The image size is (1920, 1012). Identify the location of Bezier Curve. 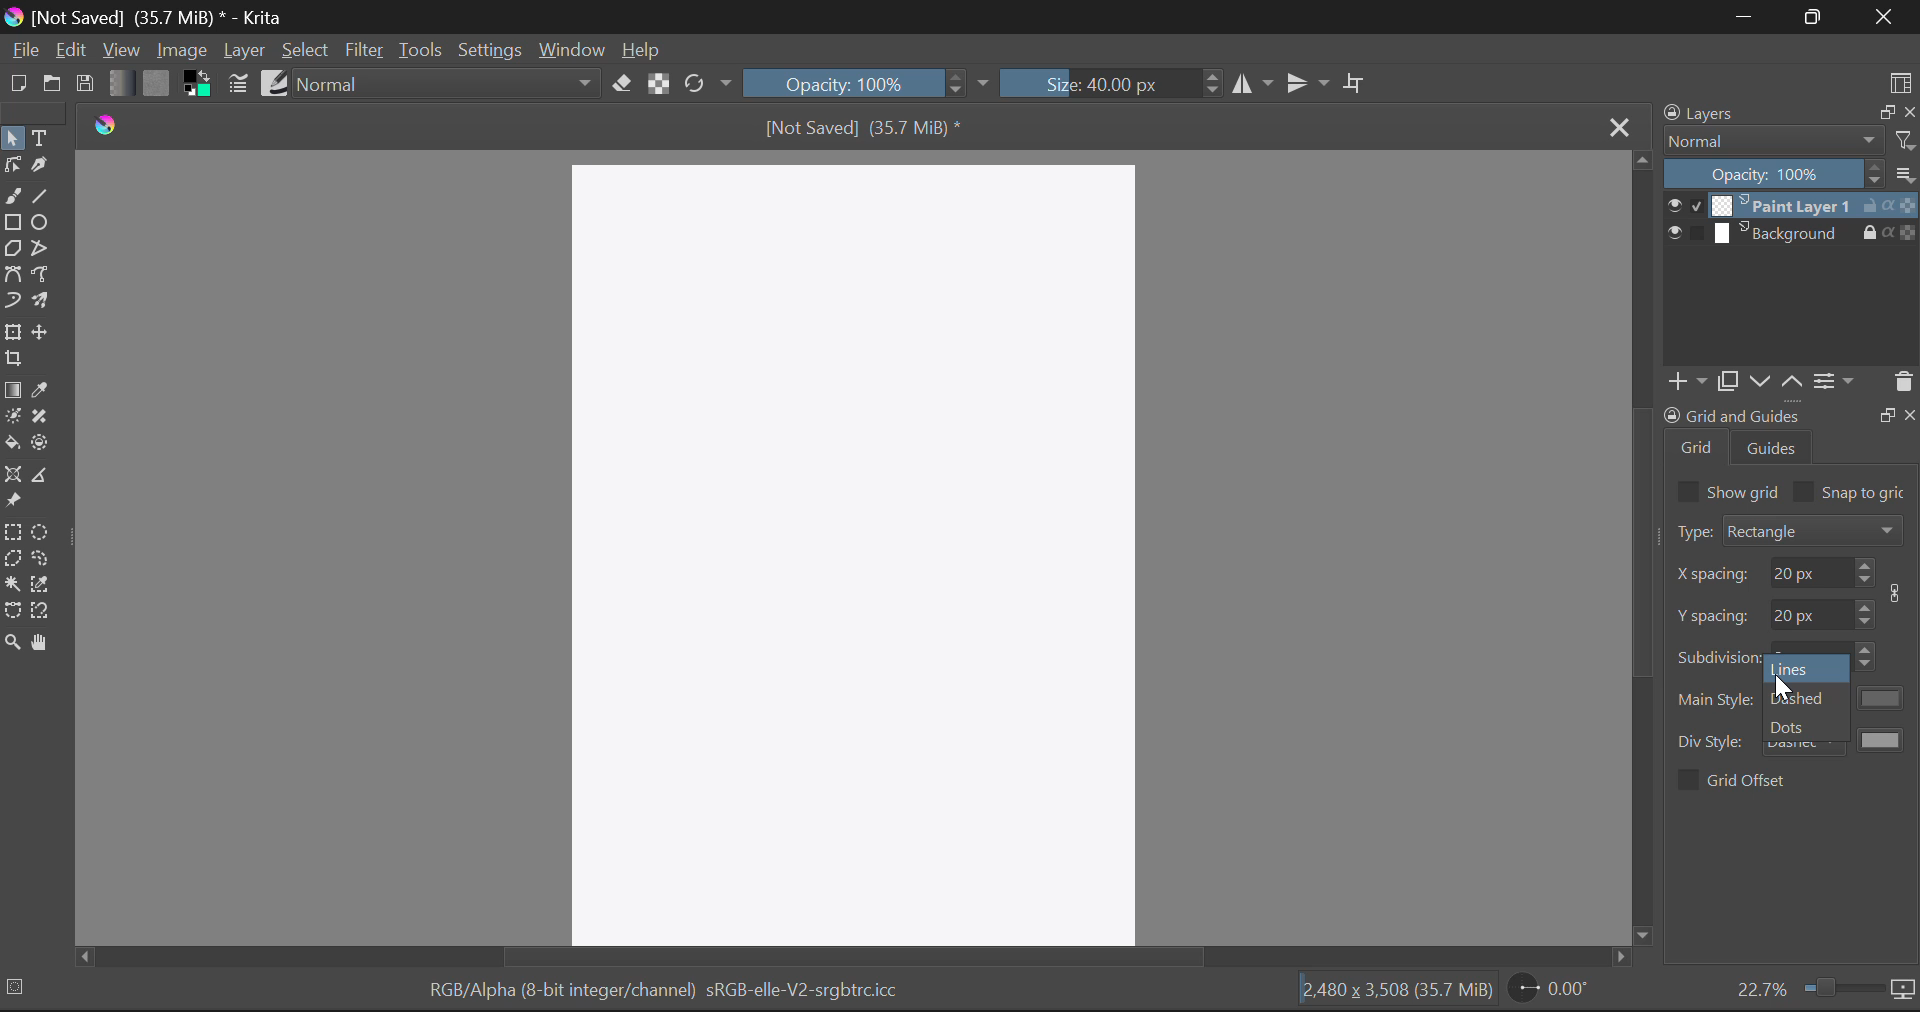
(14, 278).